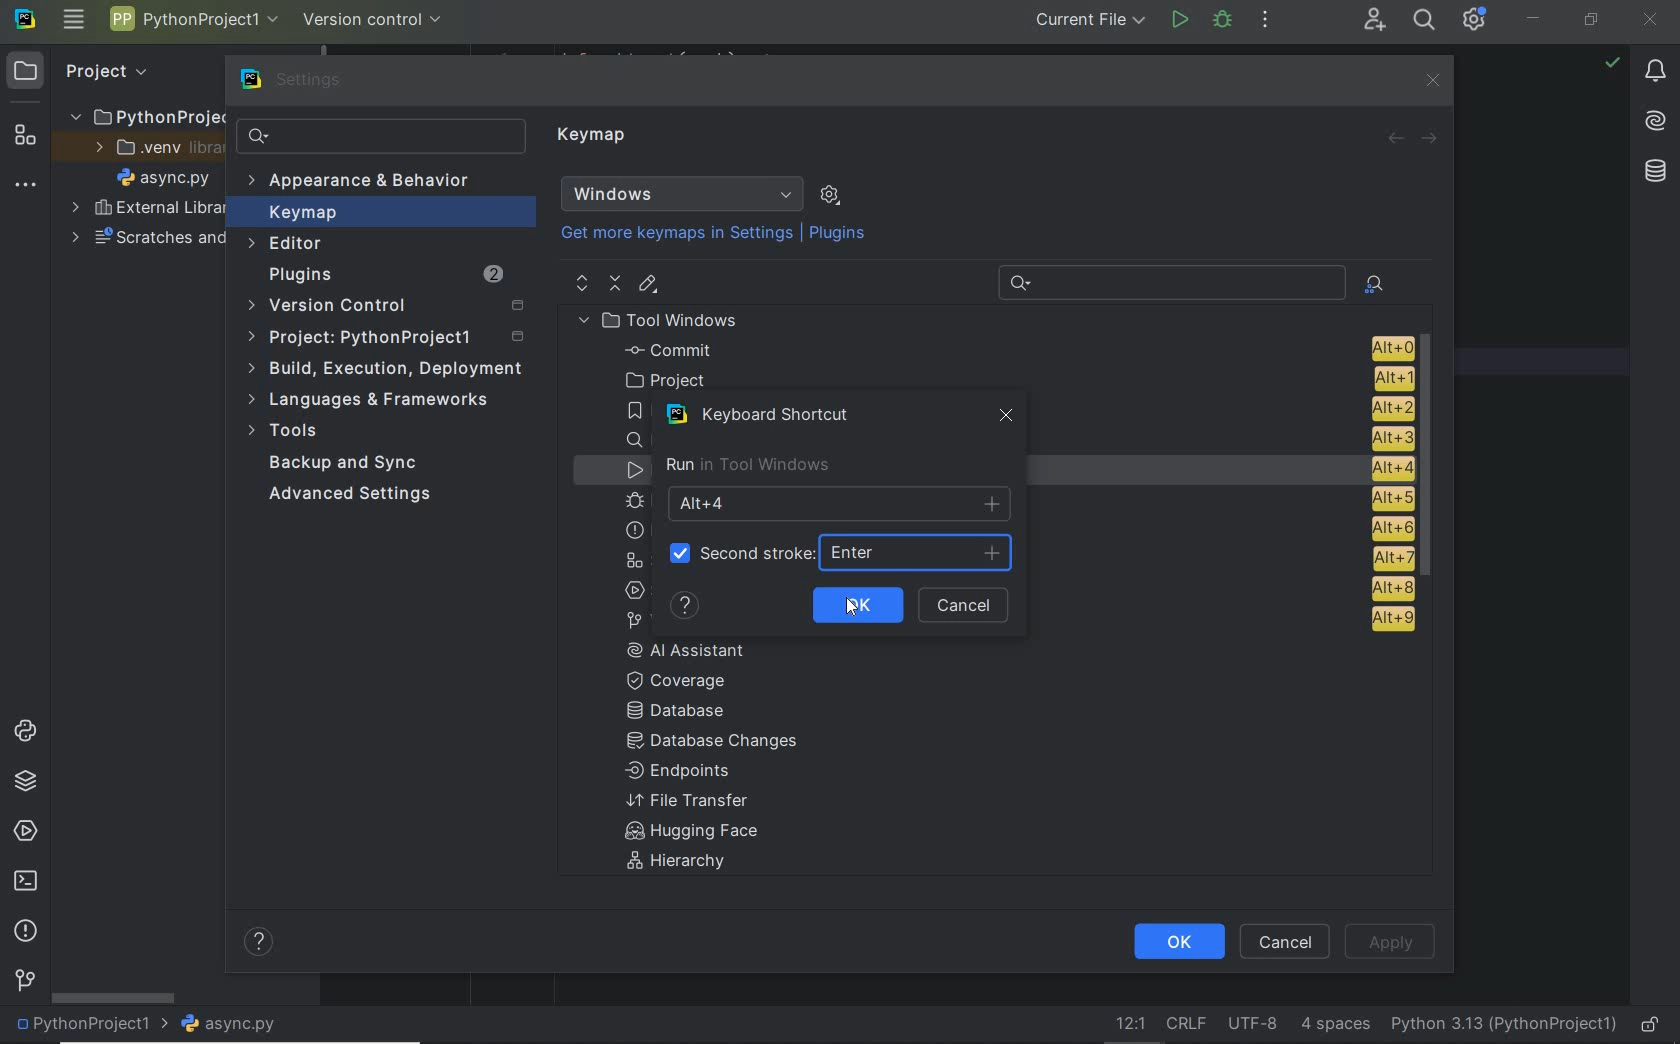  What do you see at coordinates (390, 338) in the screenshot?
I see `Project` at bounding box center [390, 338].